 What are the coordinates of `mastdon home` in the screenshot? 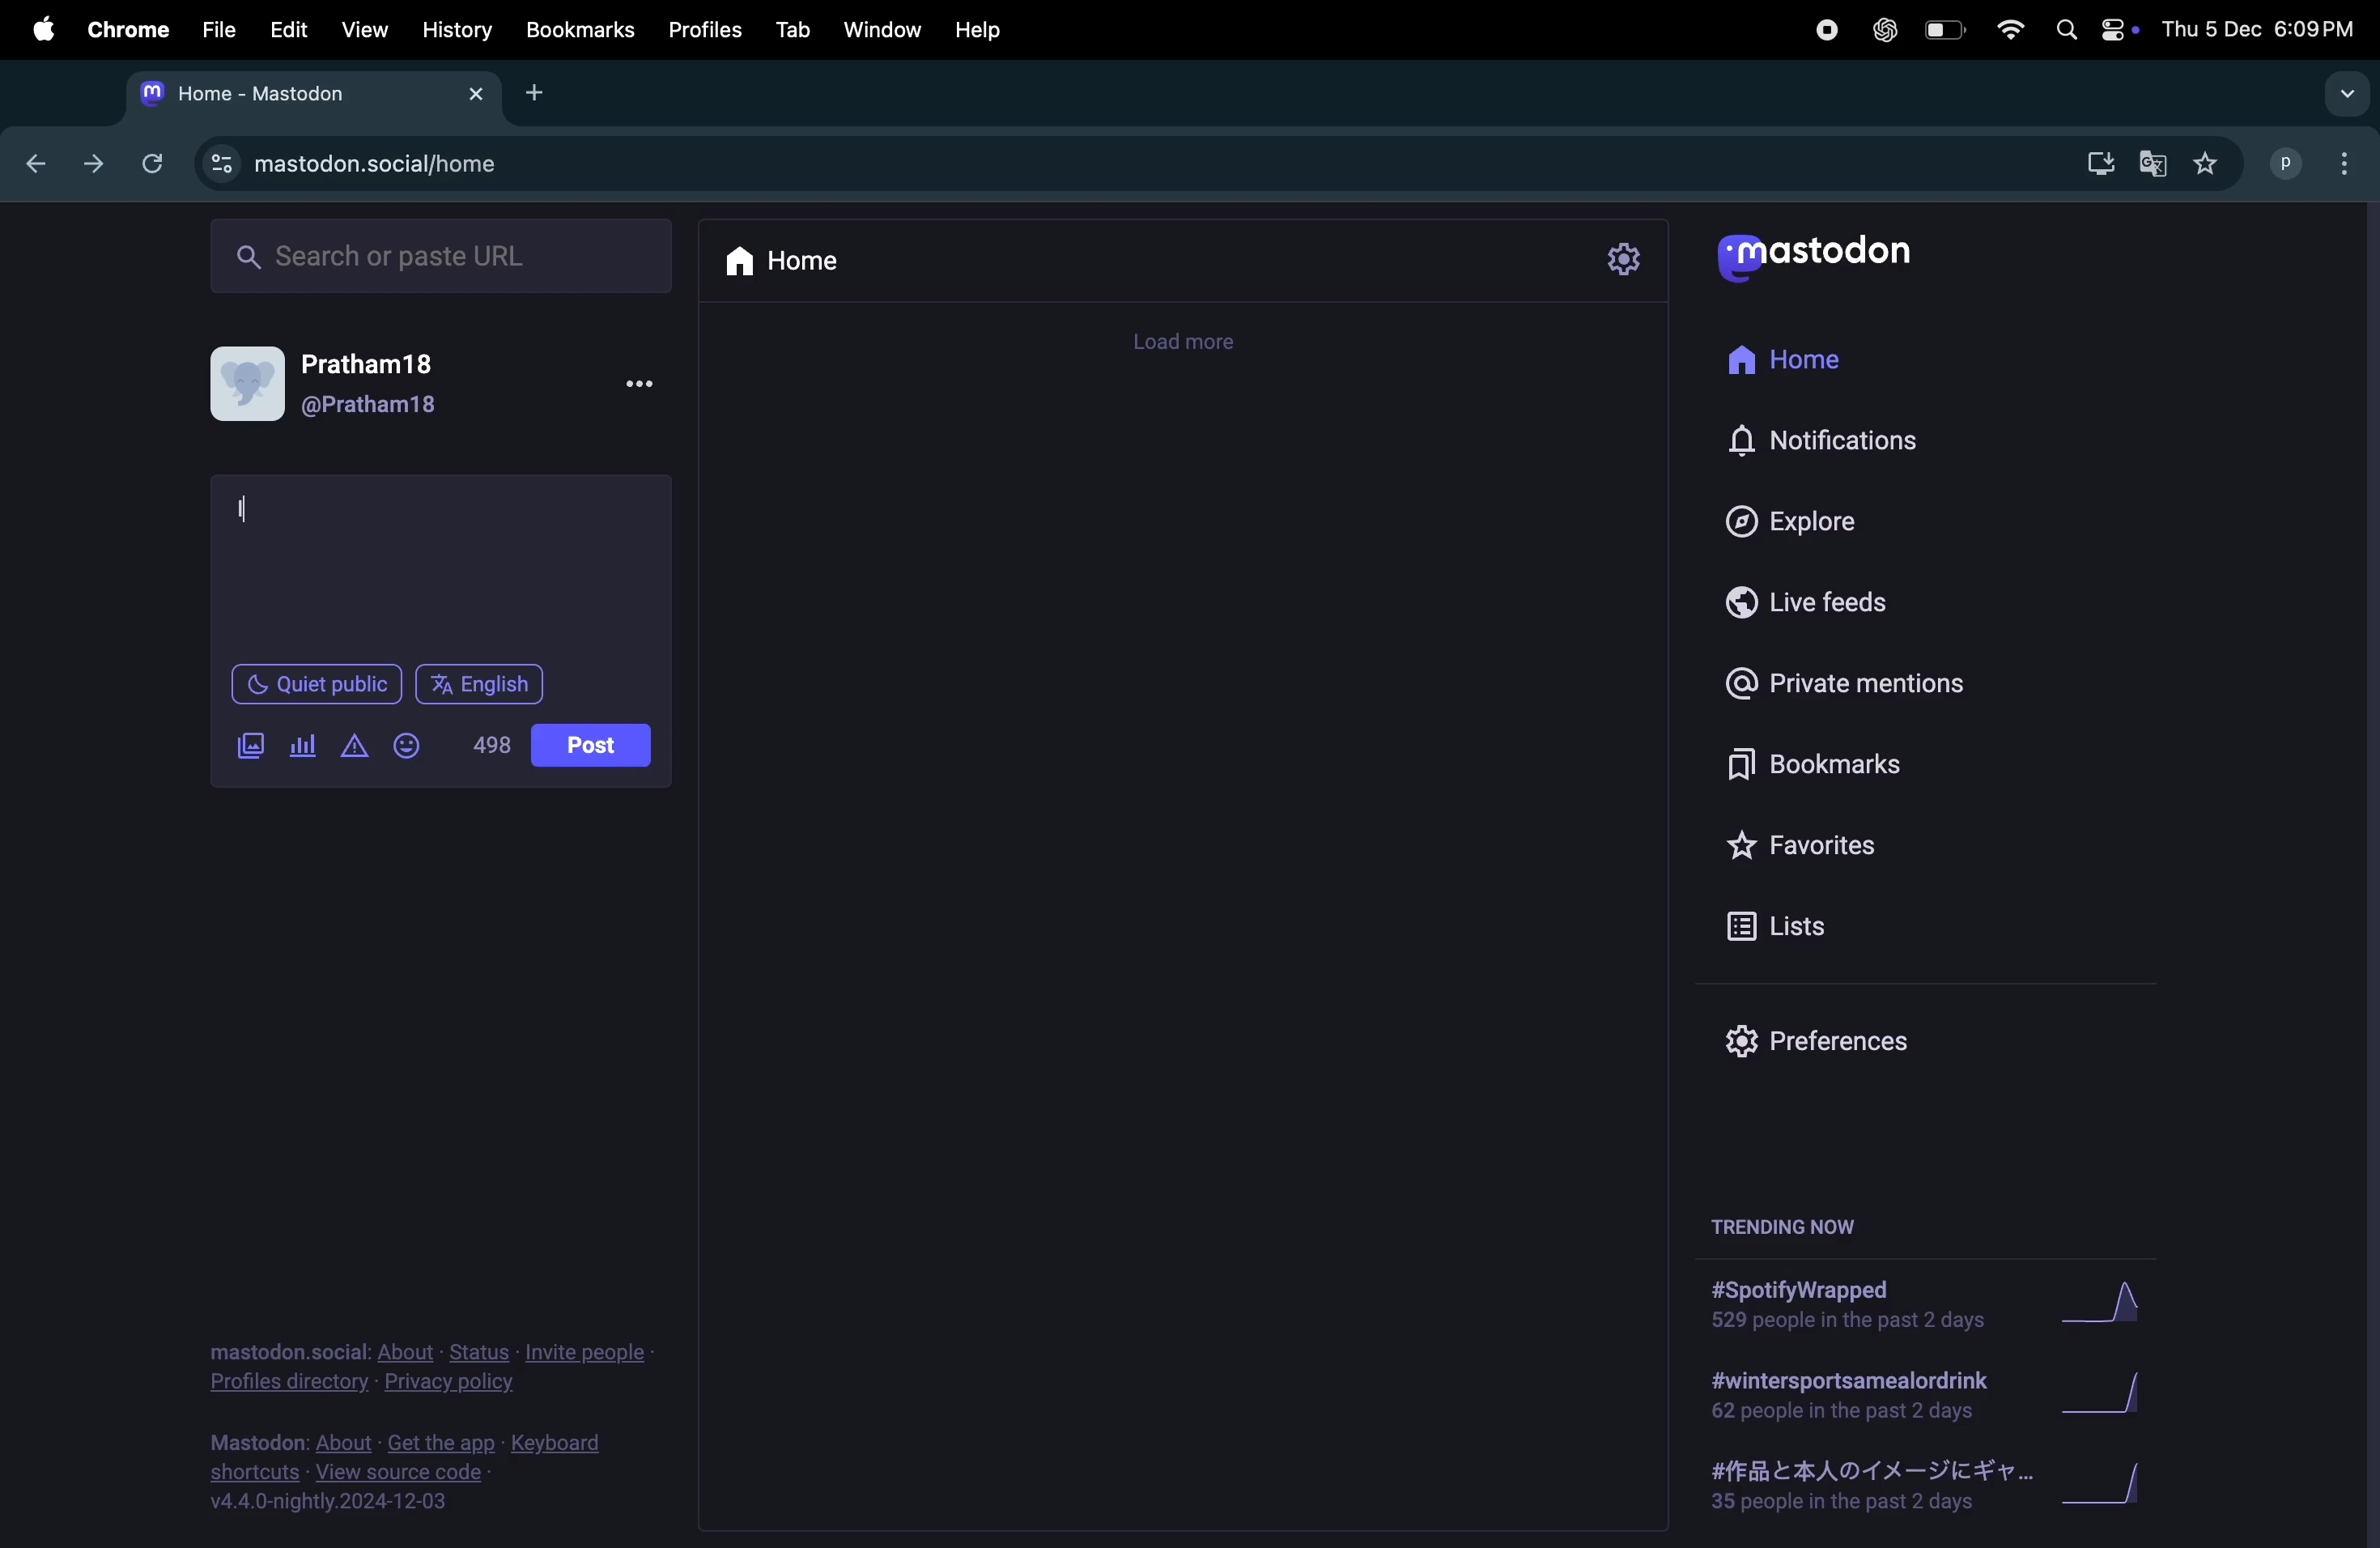 It's located at (307, 94).